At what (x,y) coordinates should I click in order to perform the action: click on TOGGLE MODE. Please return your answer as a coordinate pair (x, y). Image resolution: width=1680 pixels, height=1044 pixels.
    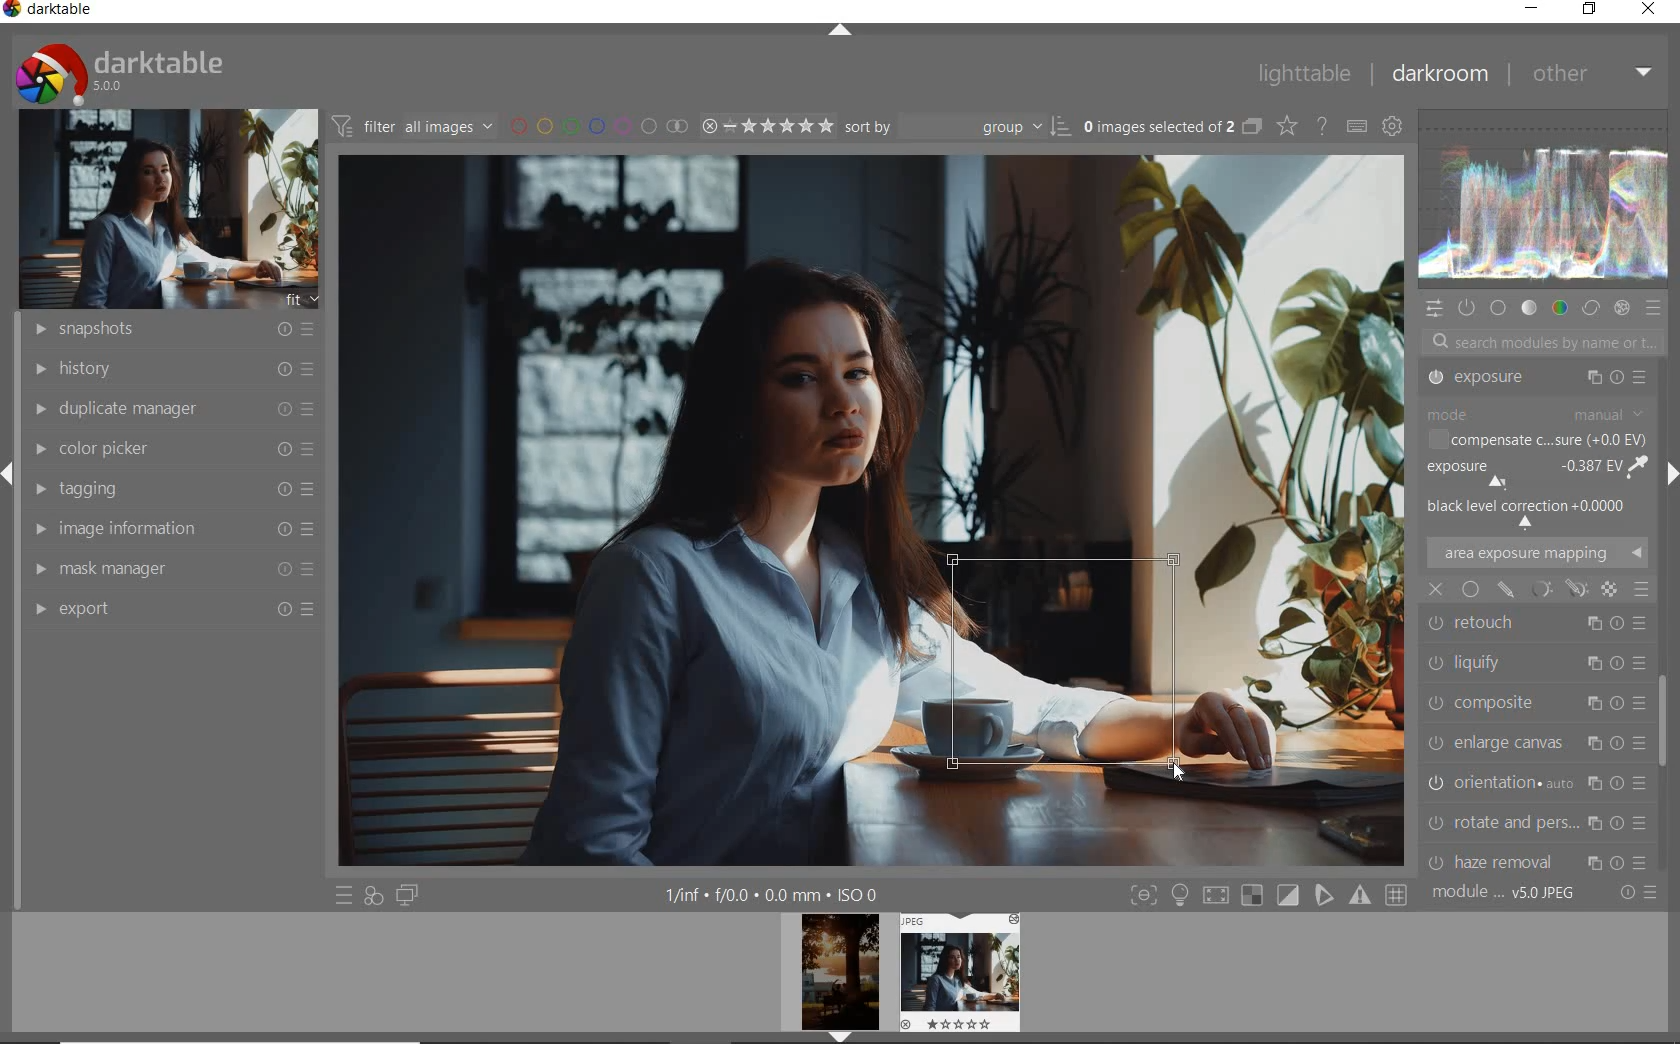
    Looking at the image, I should click on (1268, 895).